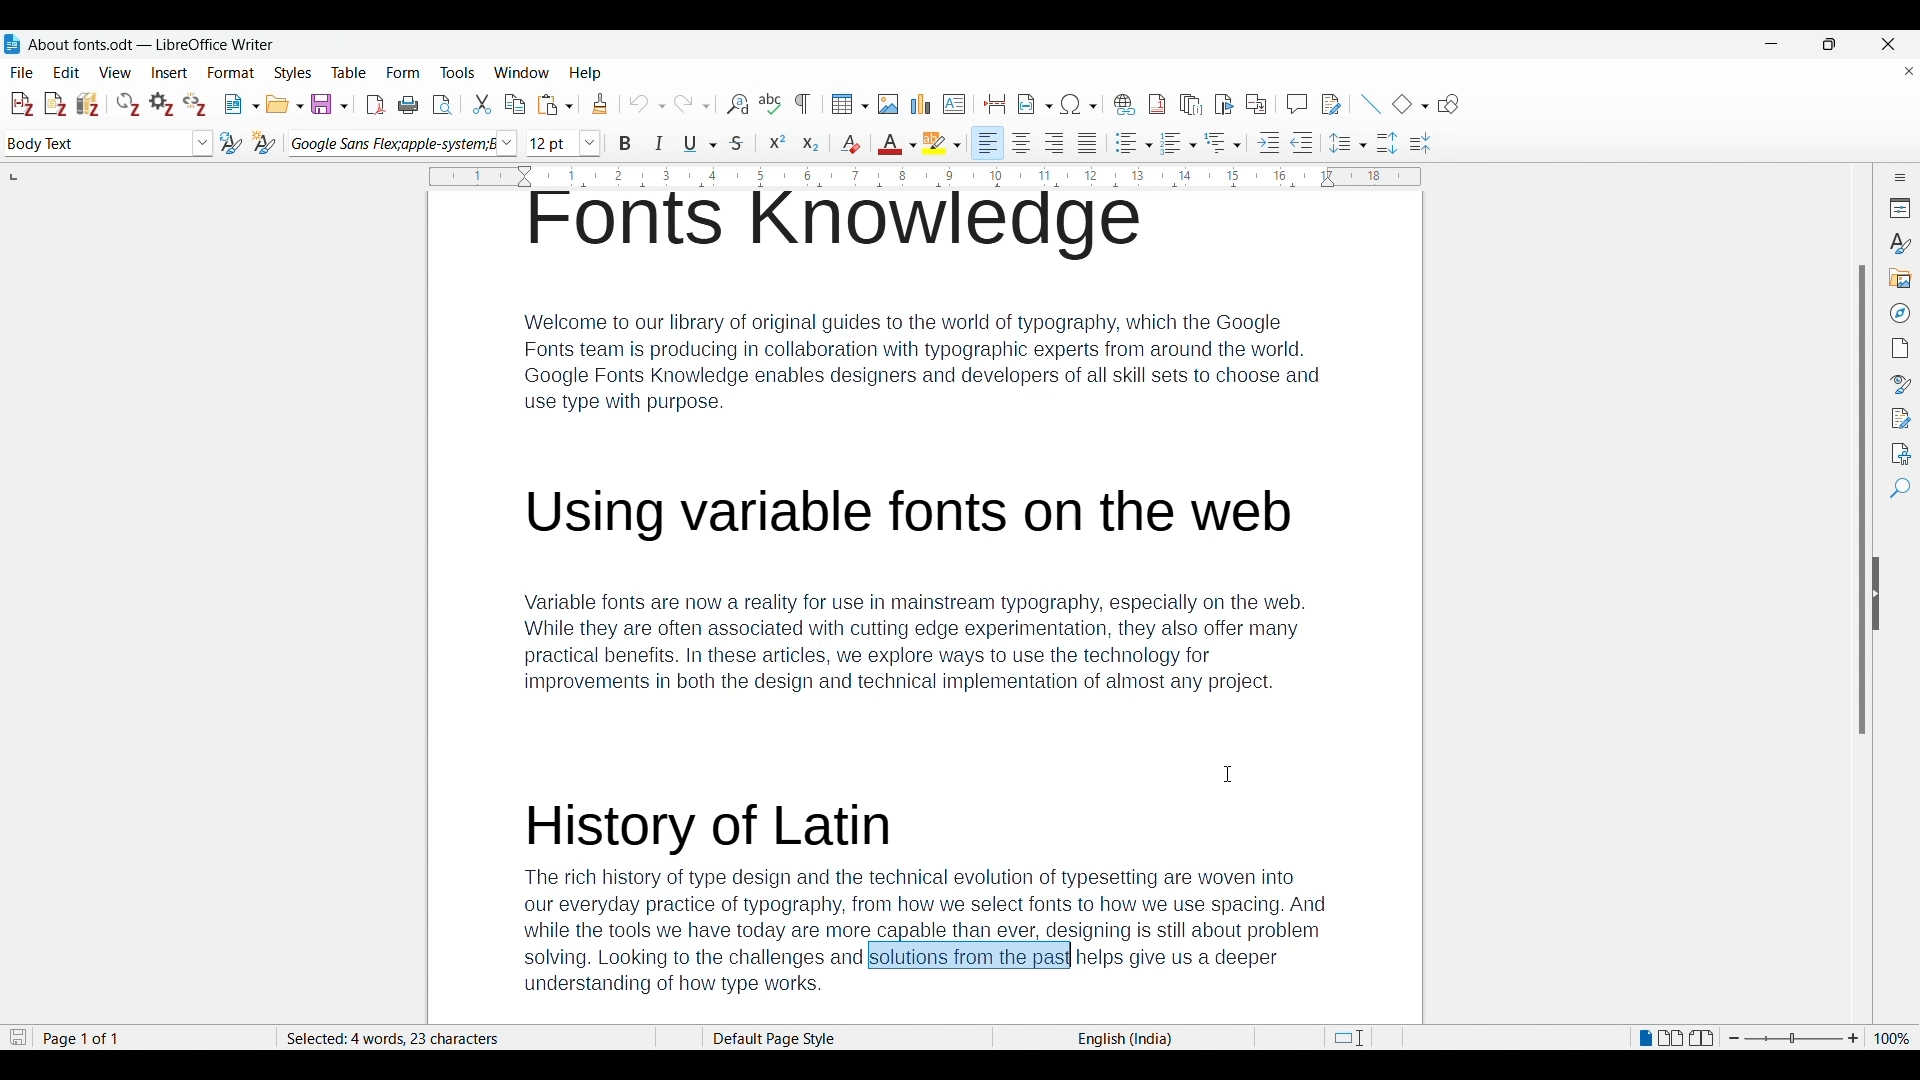  Describe the element at coordinates (1898, 208) in the screenshot. I see `Properties ` at that location.